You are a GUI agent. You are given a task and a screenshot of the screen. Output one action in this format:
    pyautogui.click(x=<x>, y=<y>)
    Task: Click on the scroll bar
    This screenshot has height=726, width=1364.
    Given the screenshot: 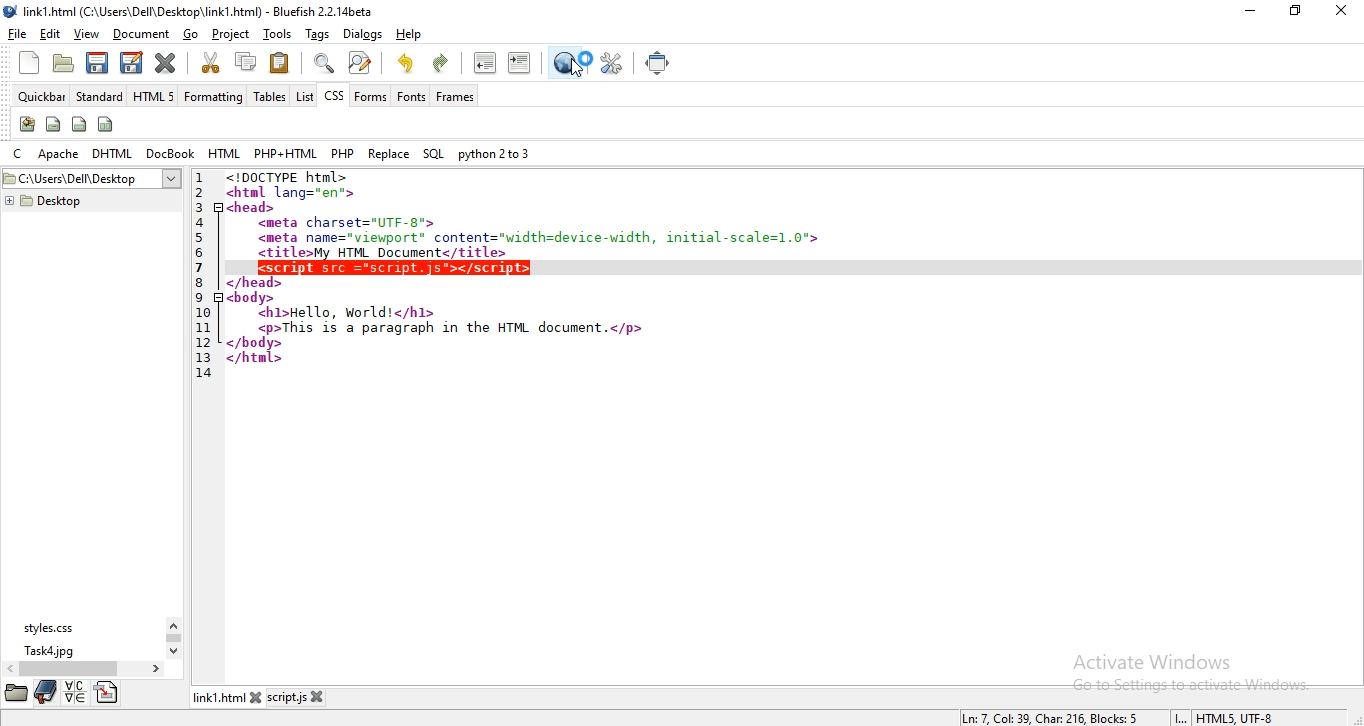 What is the action you would take?
    pyautogui.click(x=173, y=638)
    